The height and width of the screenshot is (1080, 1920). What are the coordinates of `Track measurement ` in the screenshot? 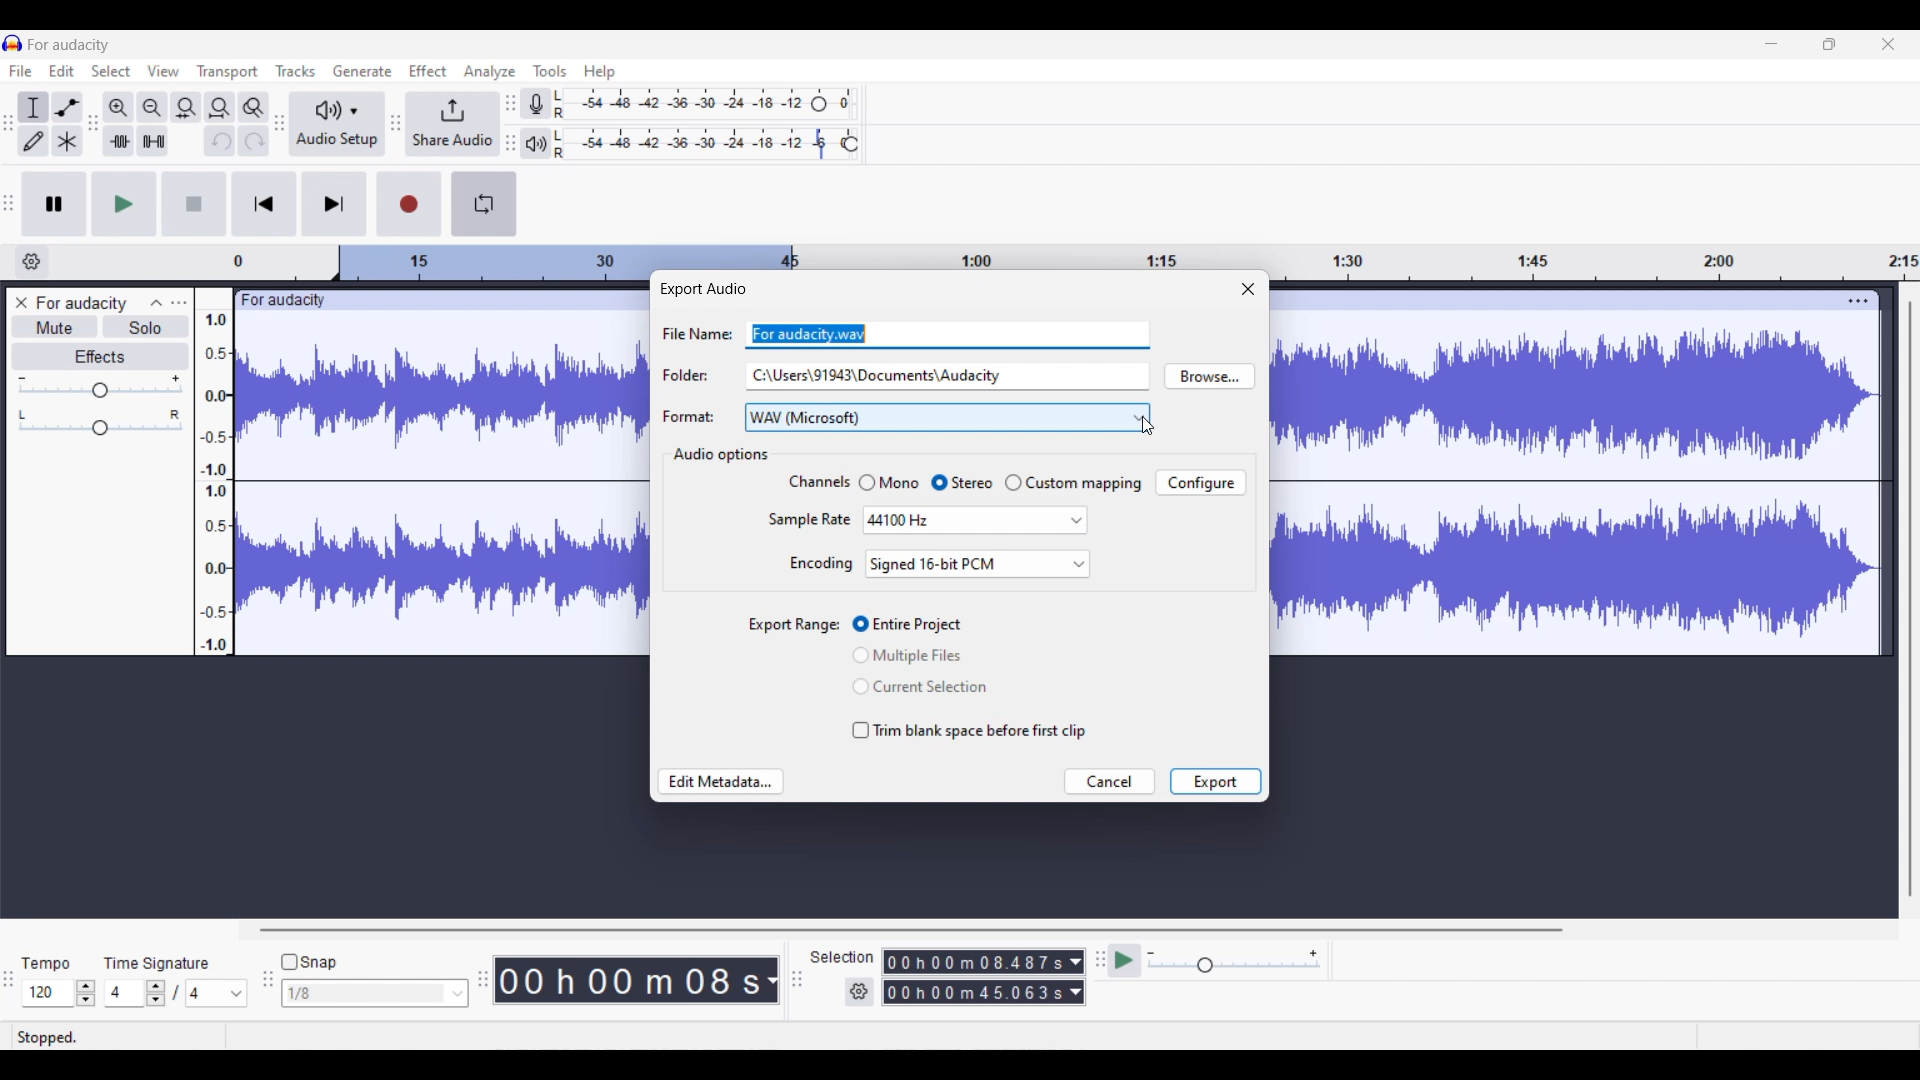 It's located at (770, 980).